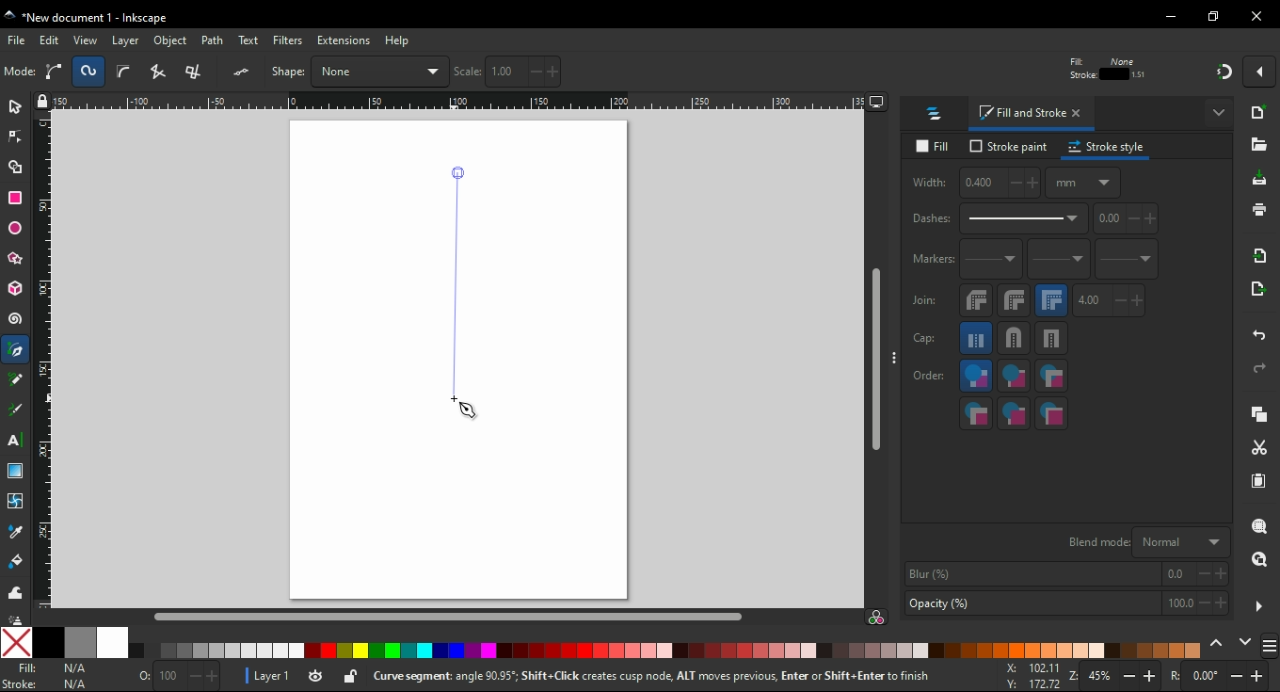 This screenshot has height=692, width=1280. What do you see at coordinates (924, 300) in the screenshot?
I see `join` at bounding box center [924, 300].